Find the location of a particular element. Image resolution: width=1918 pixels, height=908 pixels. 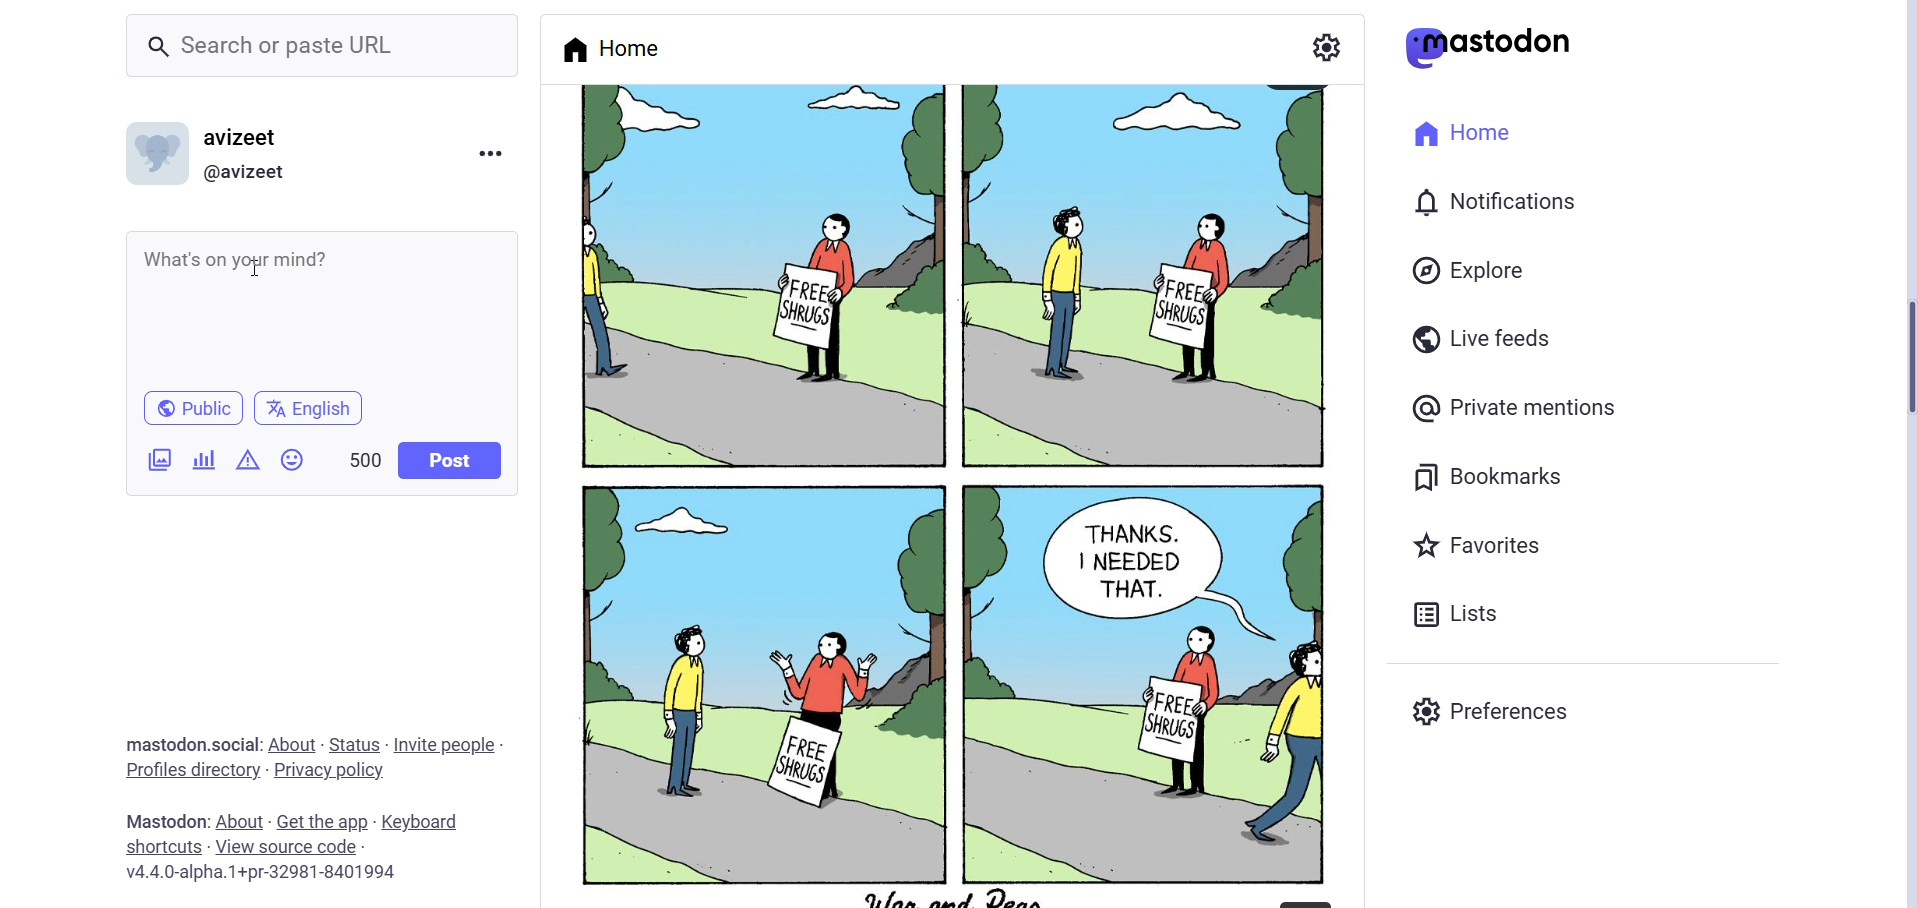

@ Username is located at coordinates (254, 173).